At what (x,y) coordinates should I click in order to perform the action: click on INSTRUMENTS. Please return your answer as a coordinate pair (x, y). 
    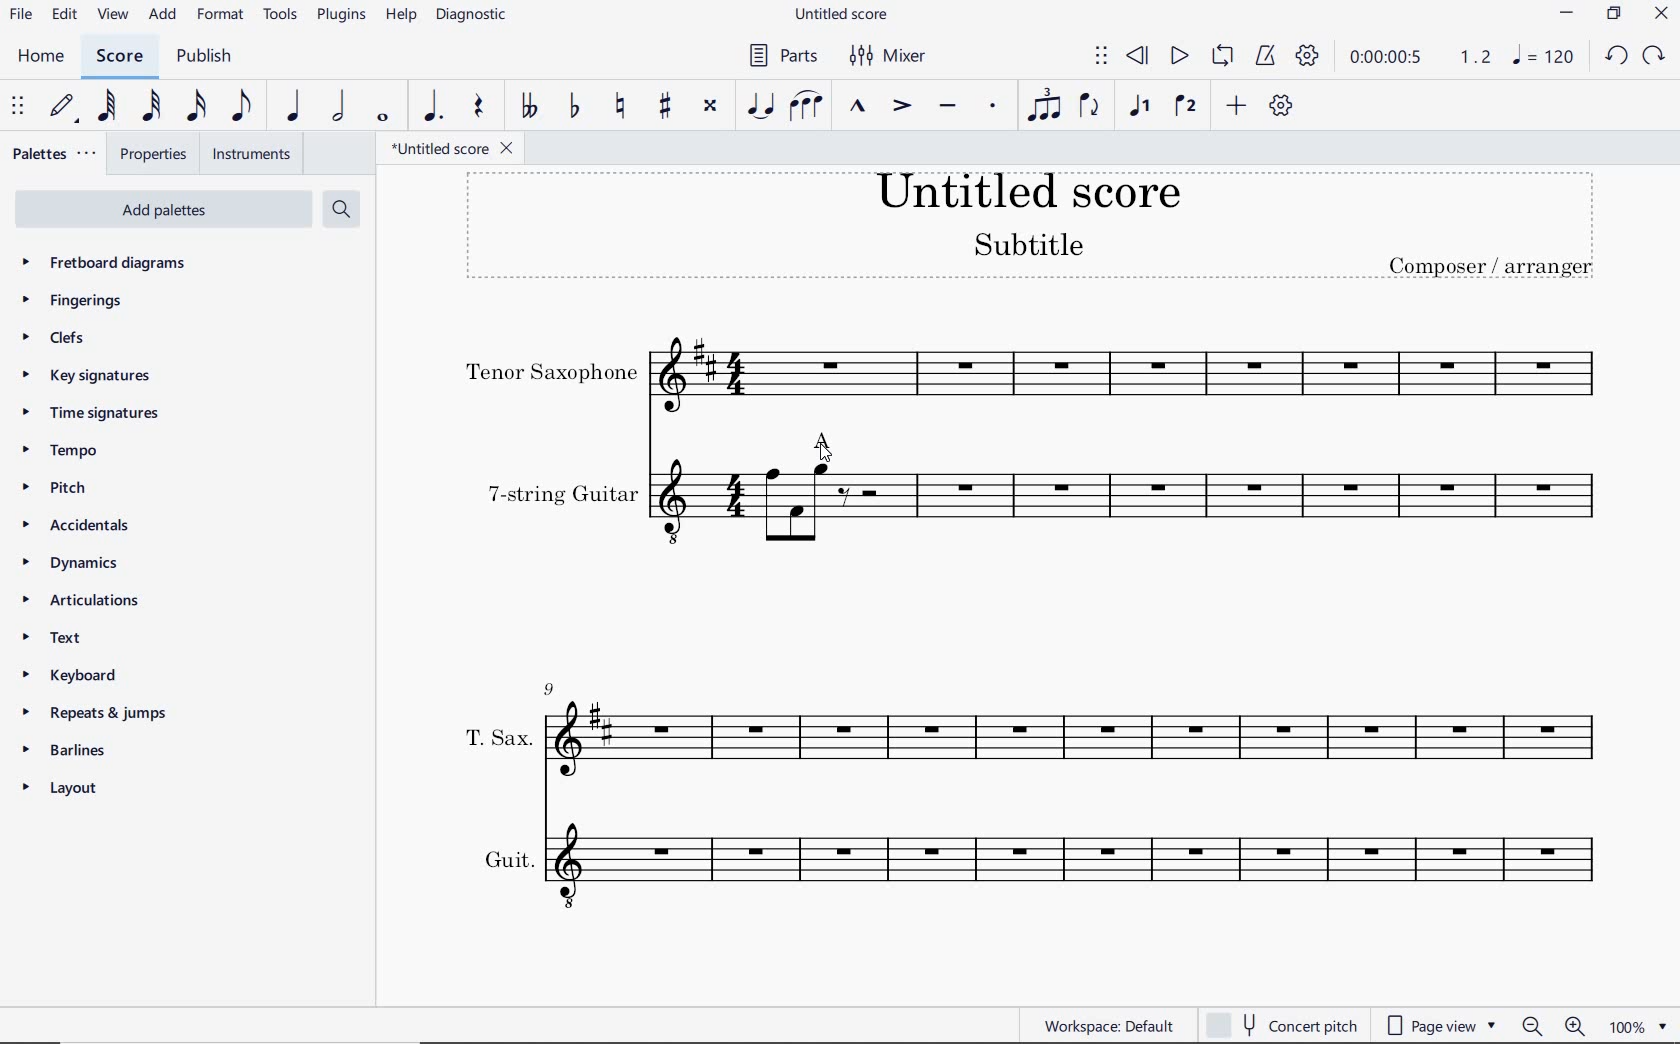
    Looking at the image, I should click on (253, 155).